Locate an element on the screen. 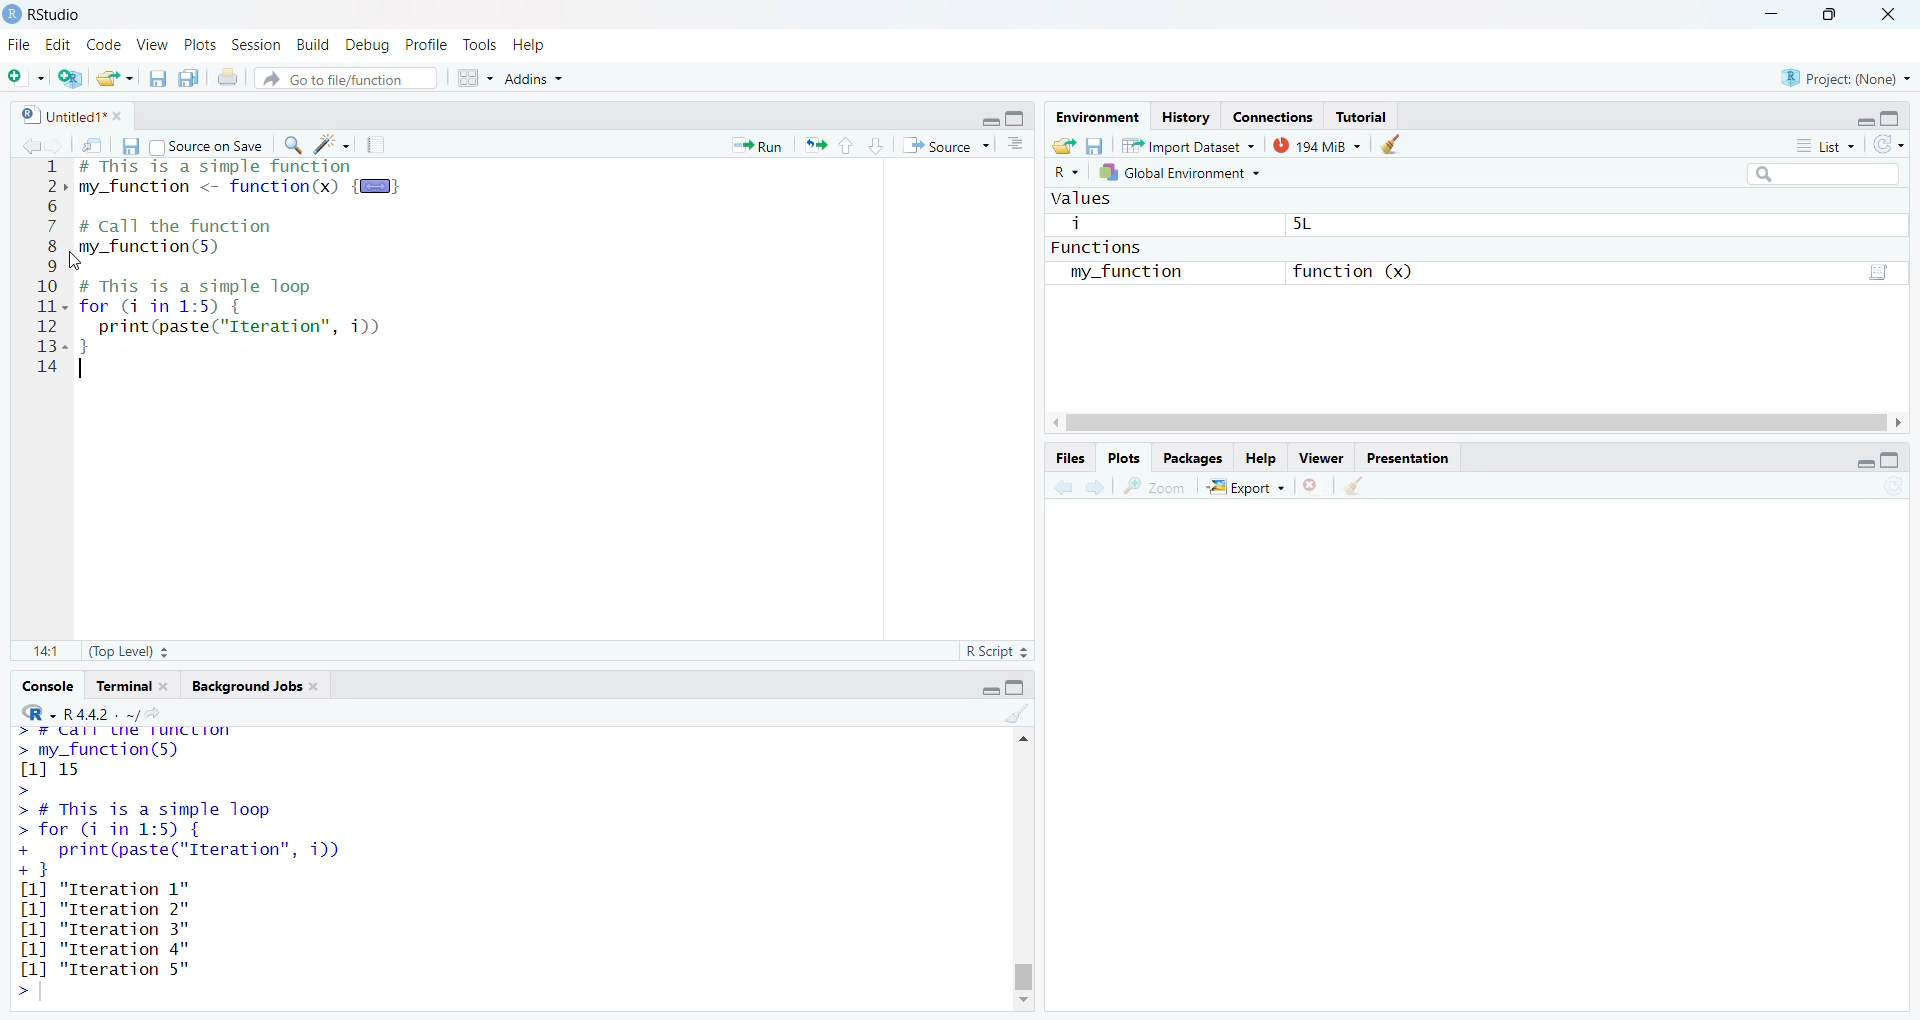  project: (None) is located at coordinates (1847, 79).